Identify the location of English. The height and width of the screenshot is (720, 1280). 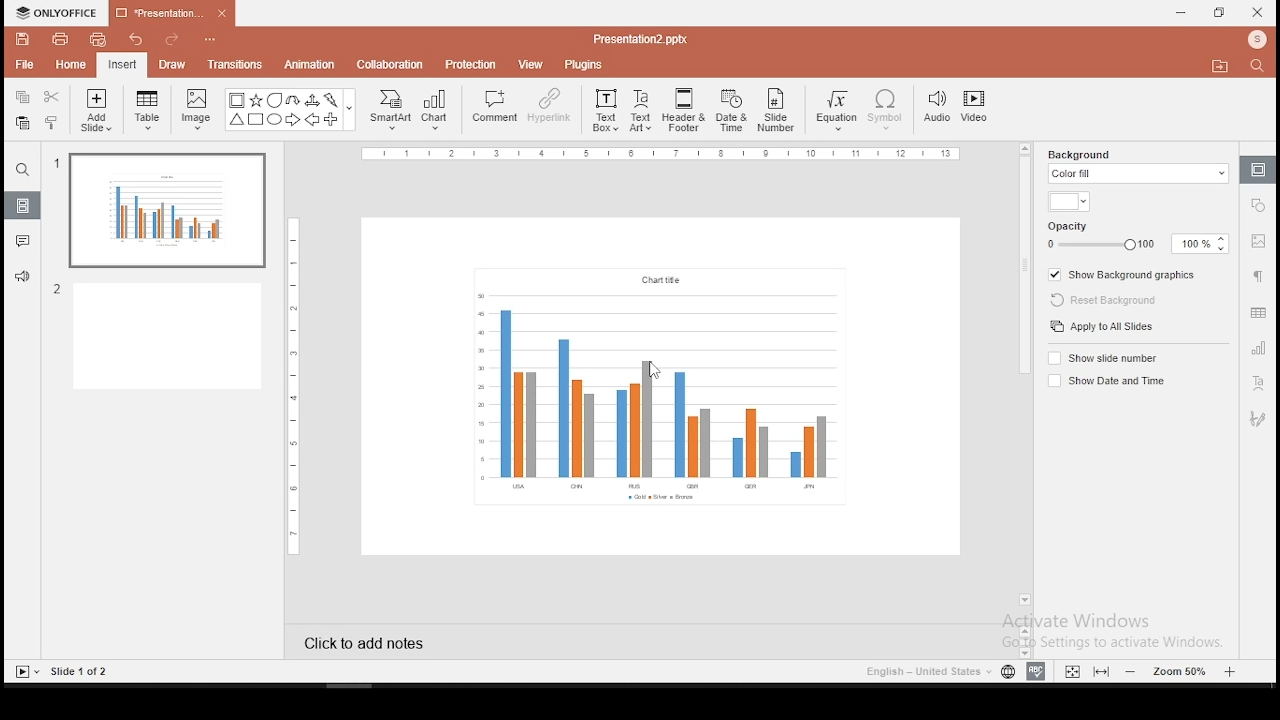
(923, 670).